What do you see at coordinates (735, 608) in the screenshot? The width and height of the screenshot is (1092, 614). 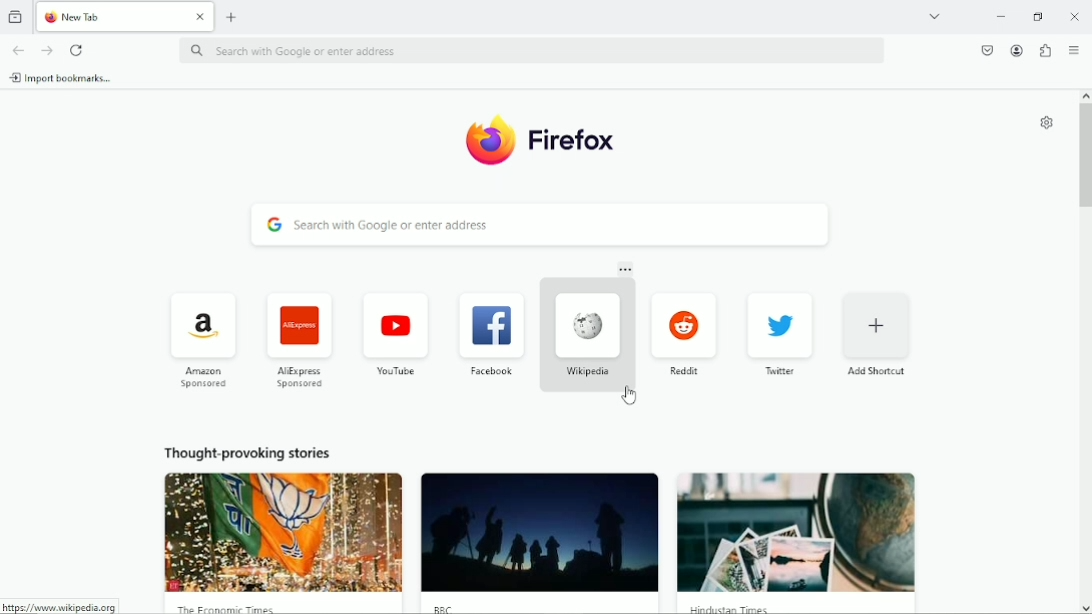 I see `Hindustan Times` at bounding box center [735, 608].